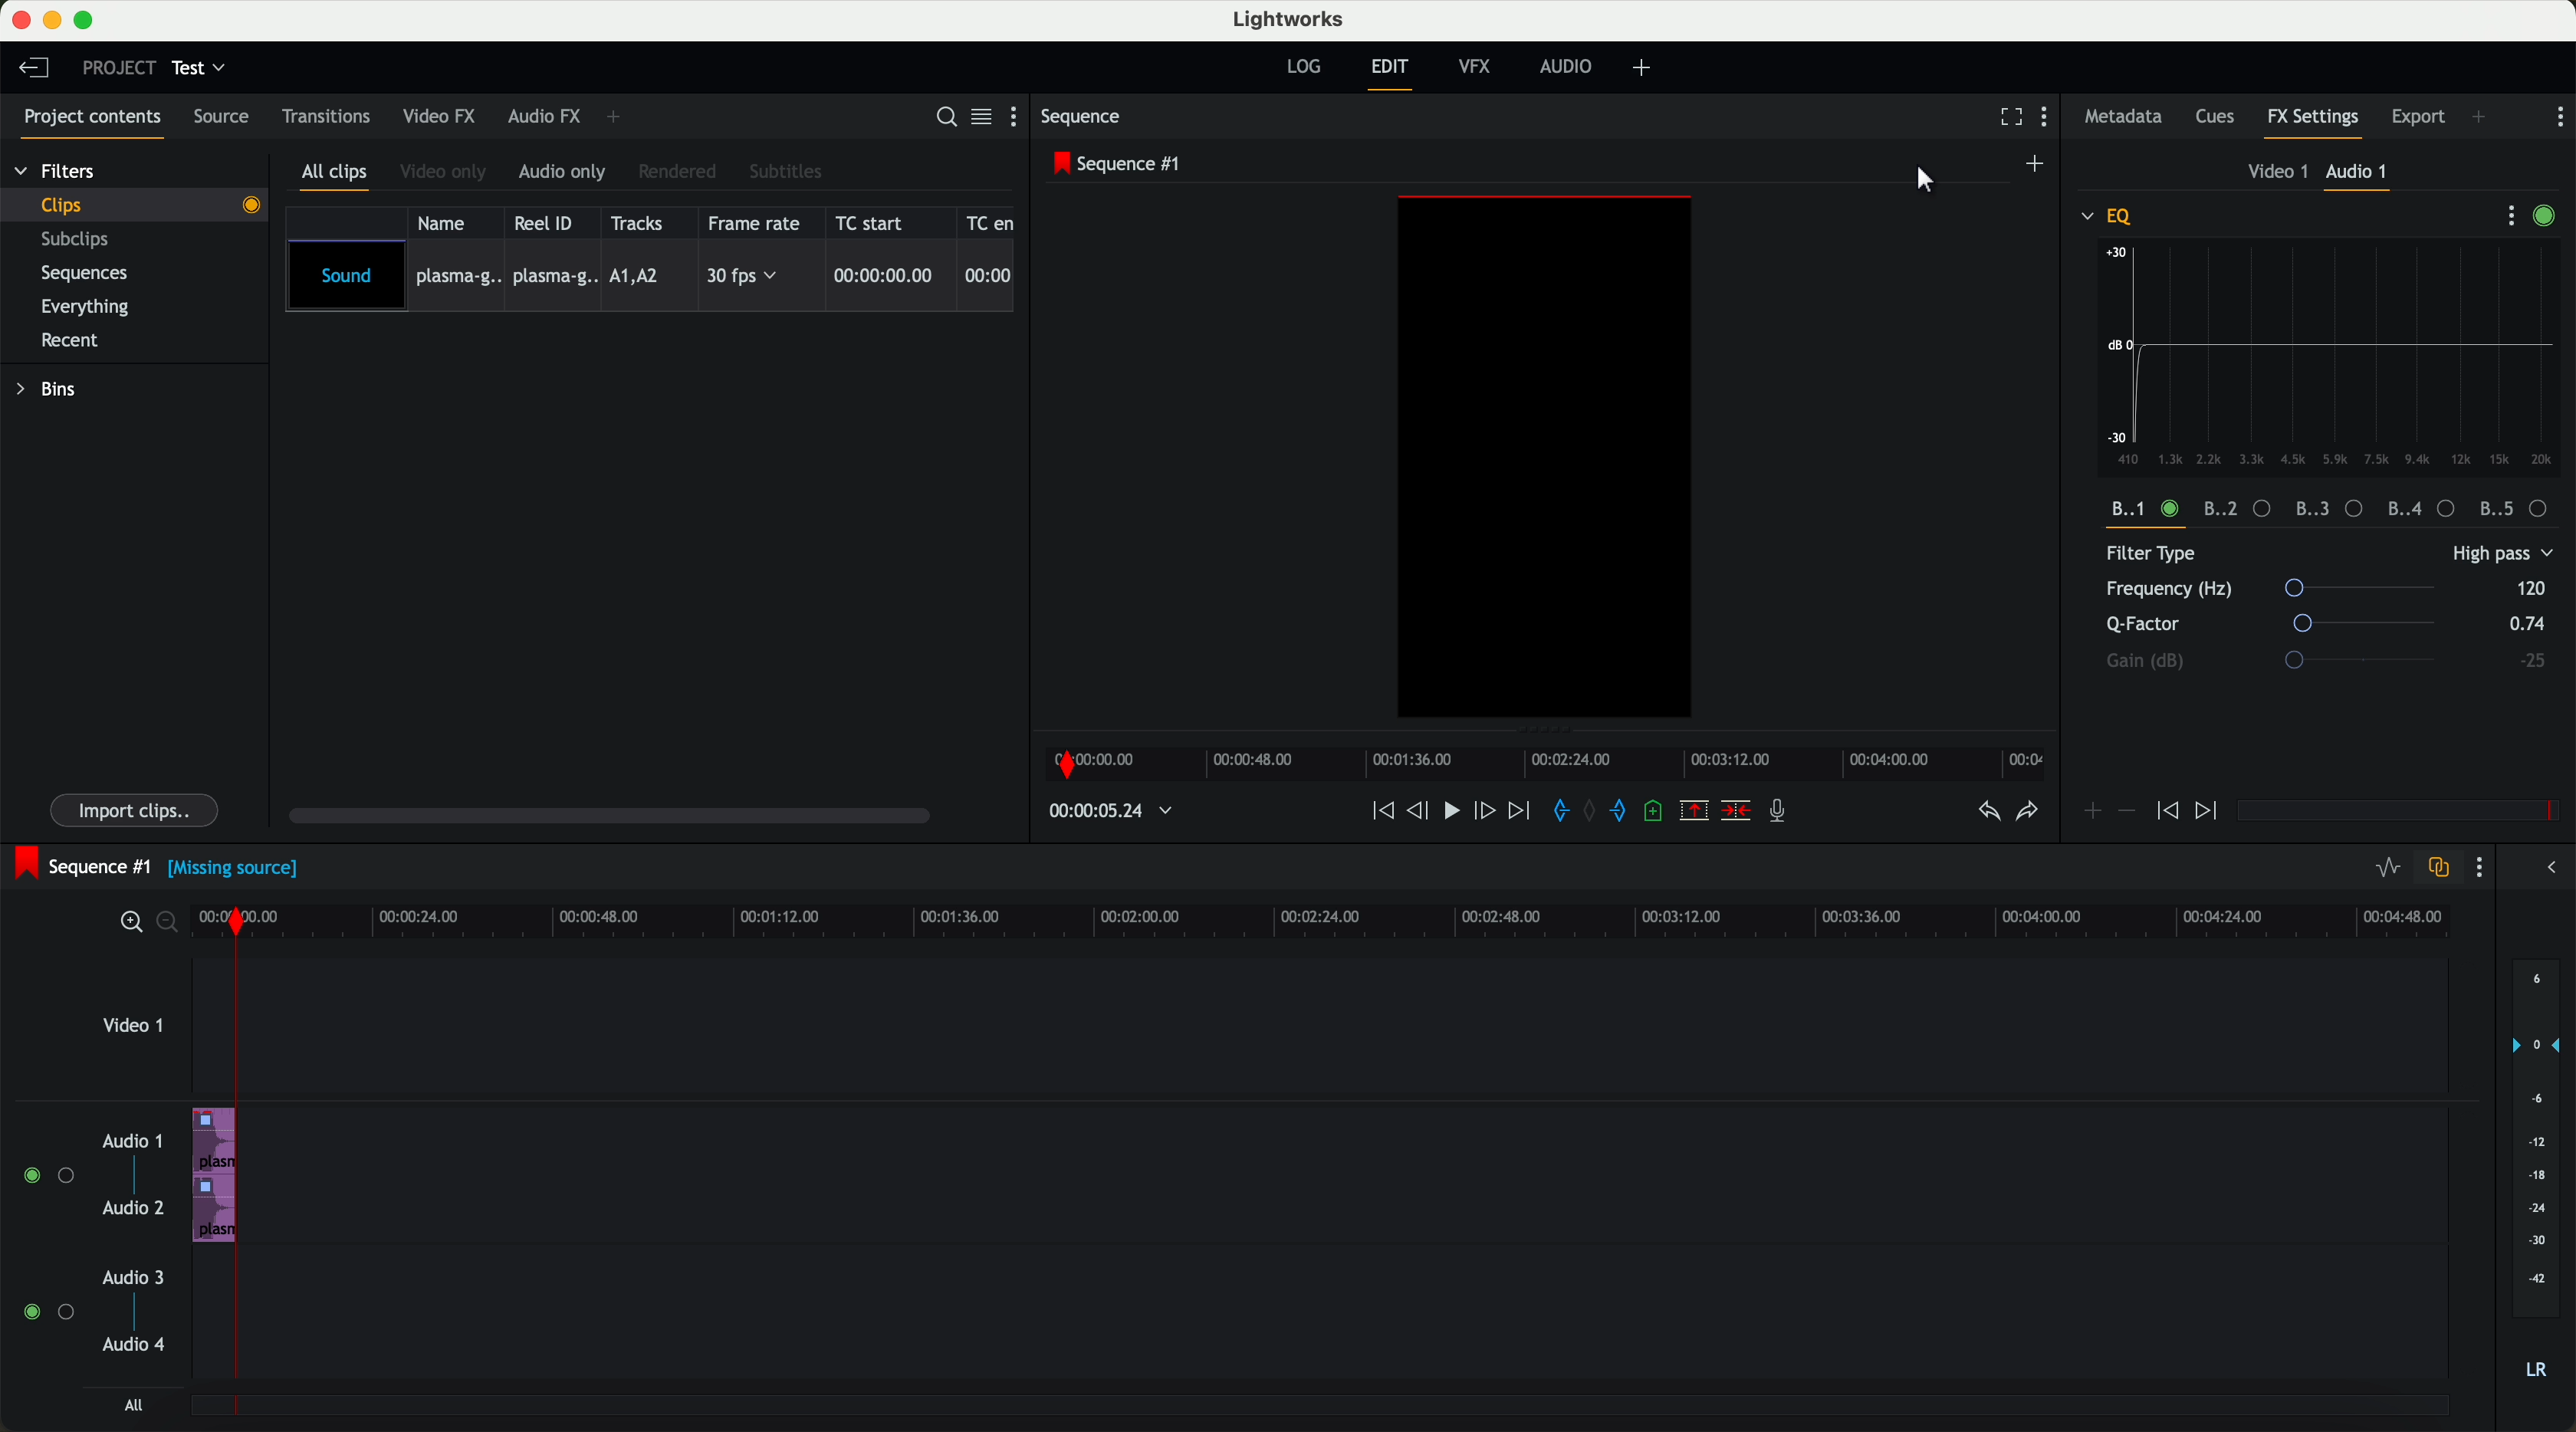  What do you see at coordinates (67, 339) in the screenshot?
I see `recent` at bounding box center [67, 339].